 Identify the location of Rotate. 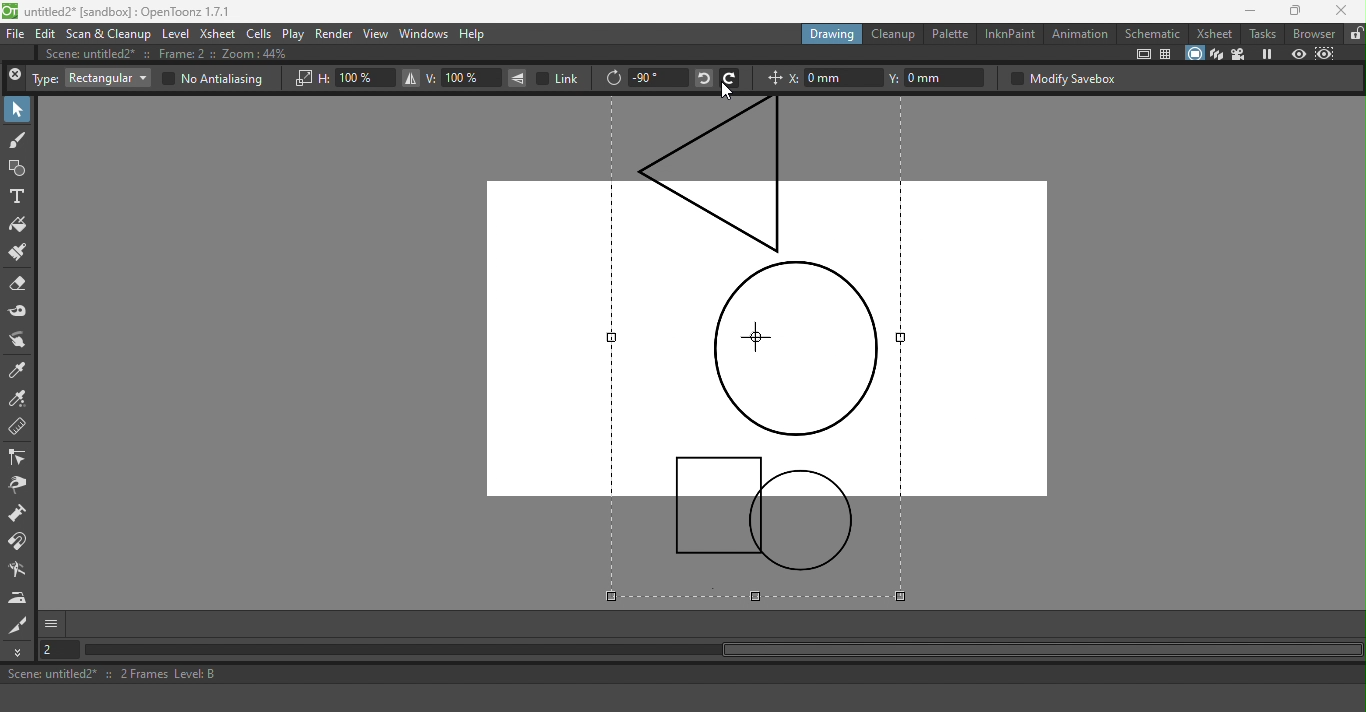
(613, 79).